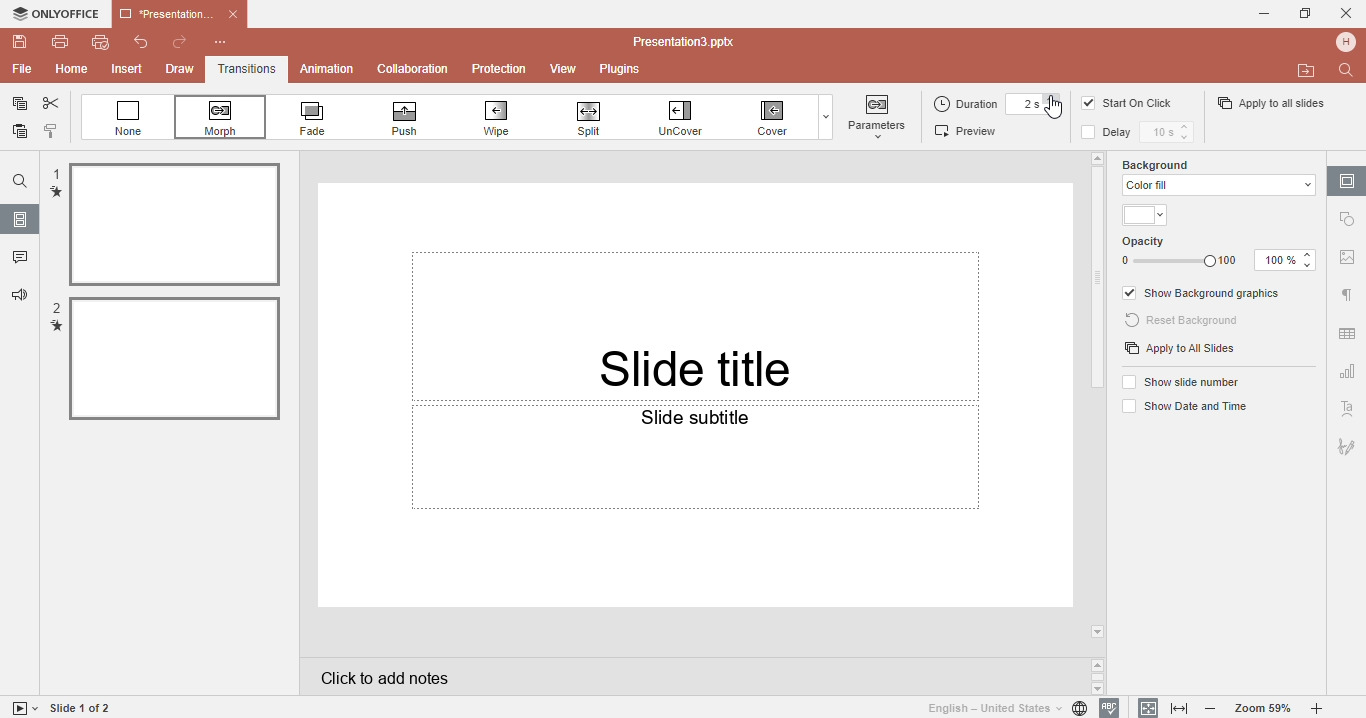  What do you see at coordinates (775, 118) in the screenshot?
I see `Cover` at bounding box center [775, 118].